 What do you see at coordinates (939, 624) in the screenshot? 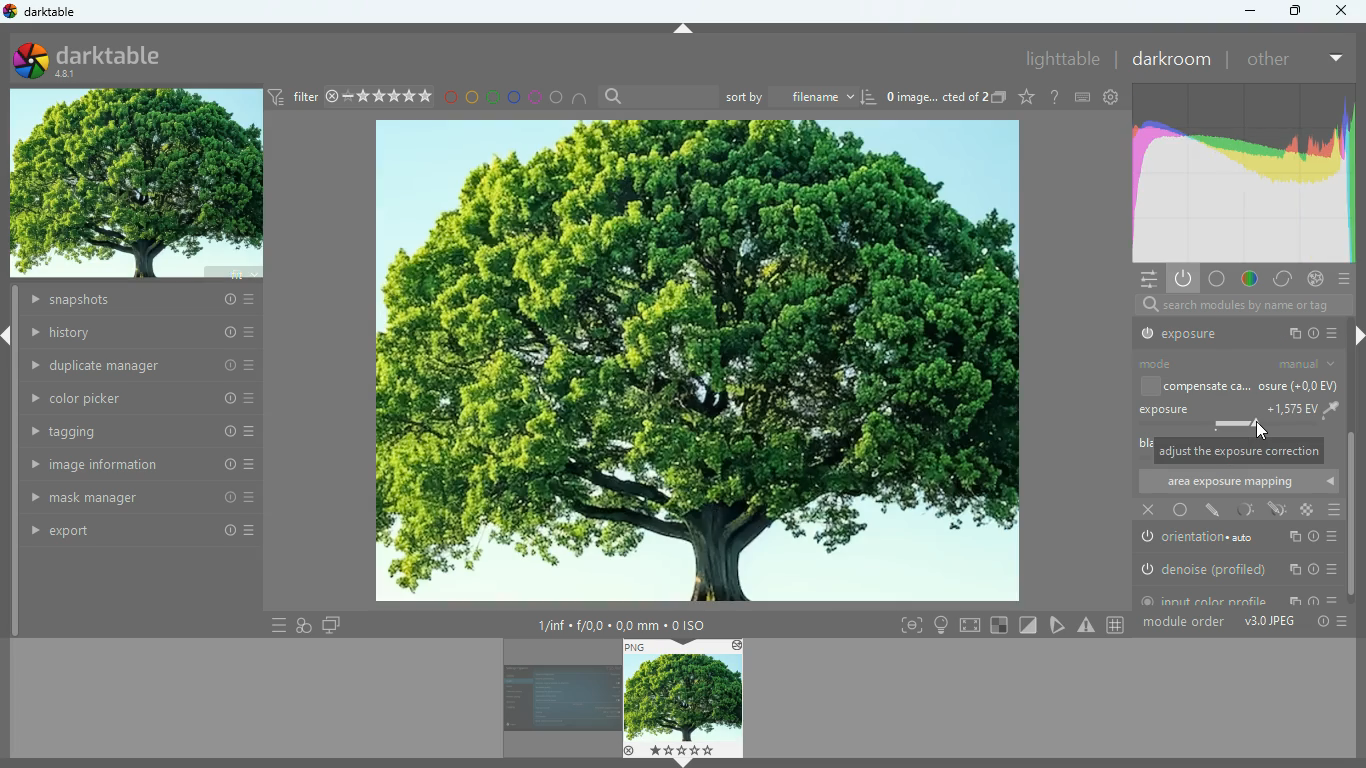
I see `light` at bounding box center [939, 624].